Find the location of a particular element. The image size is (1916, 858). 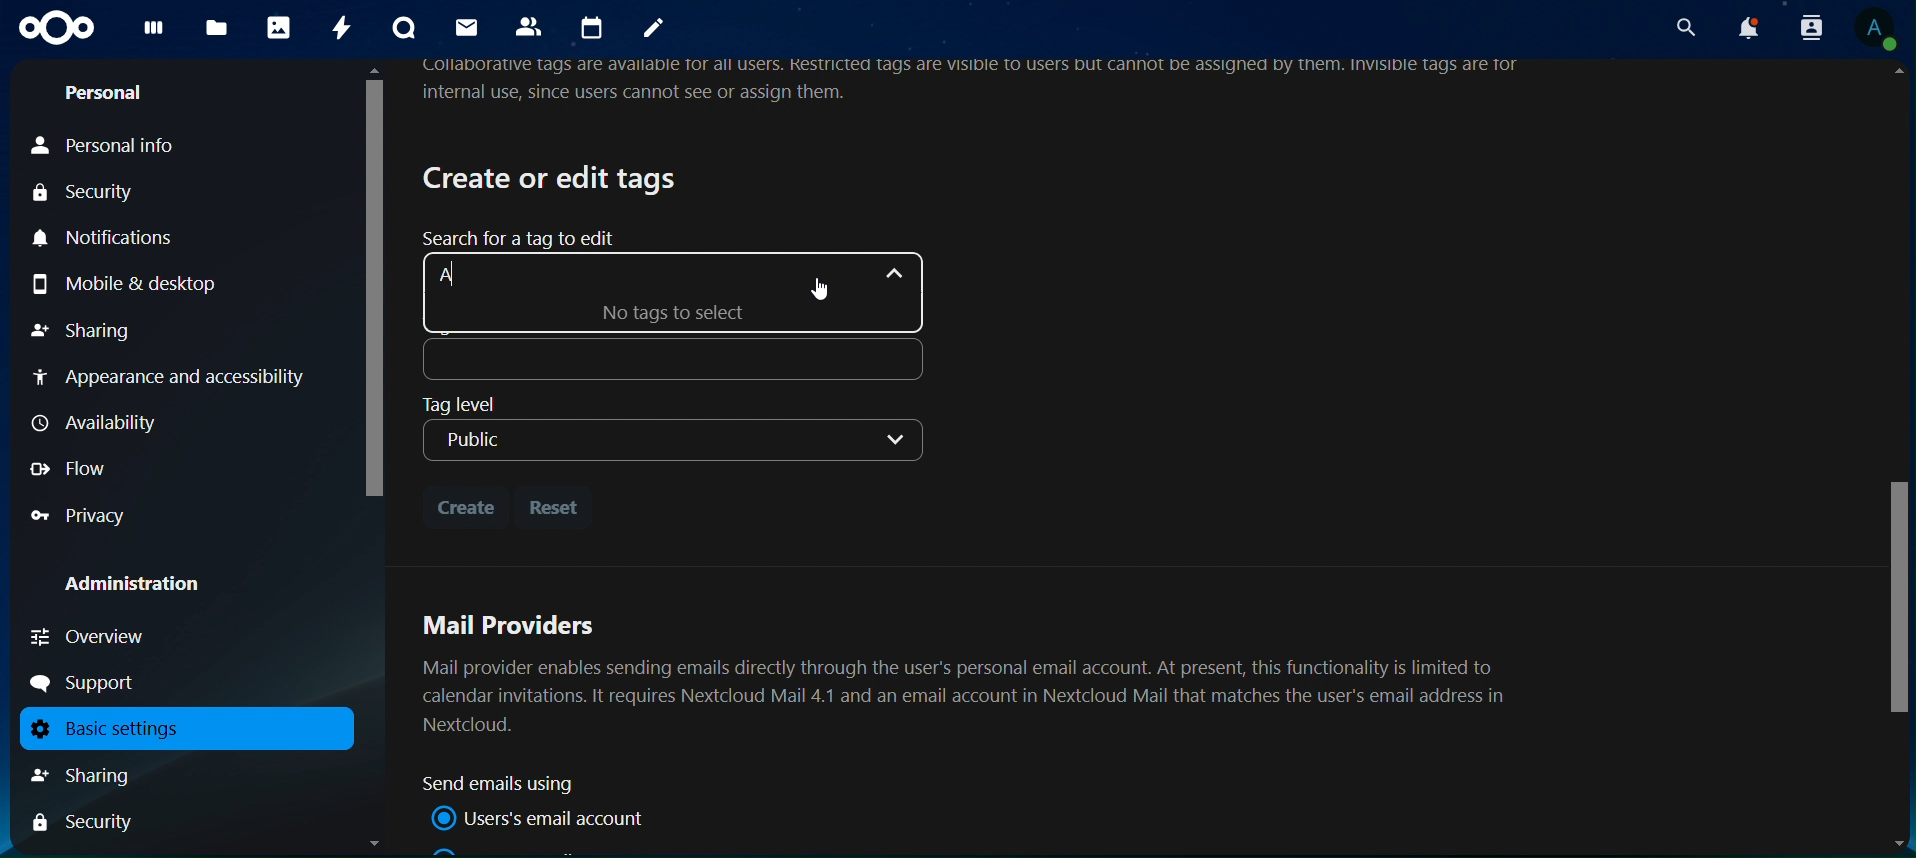

dashboard is located at coordinates (154, 33).